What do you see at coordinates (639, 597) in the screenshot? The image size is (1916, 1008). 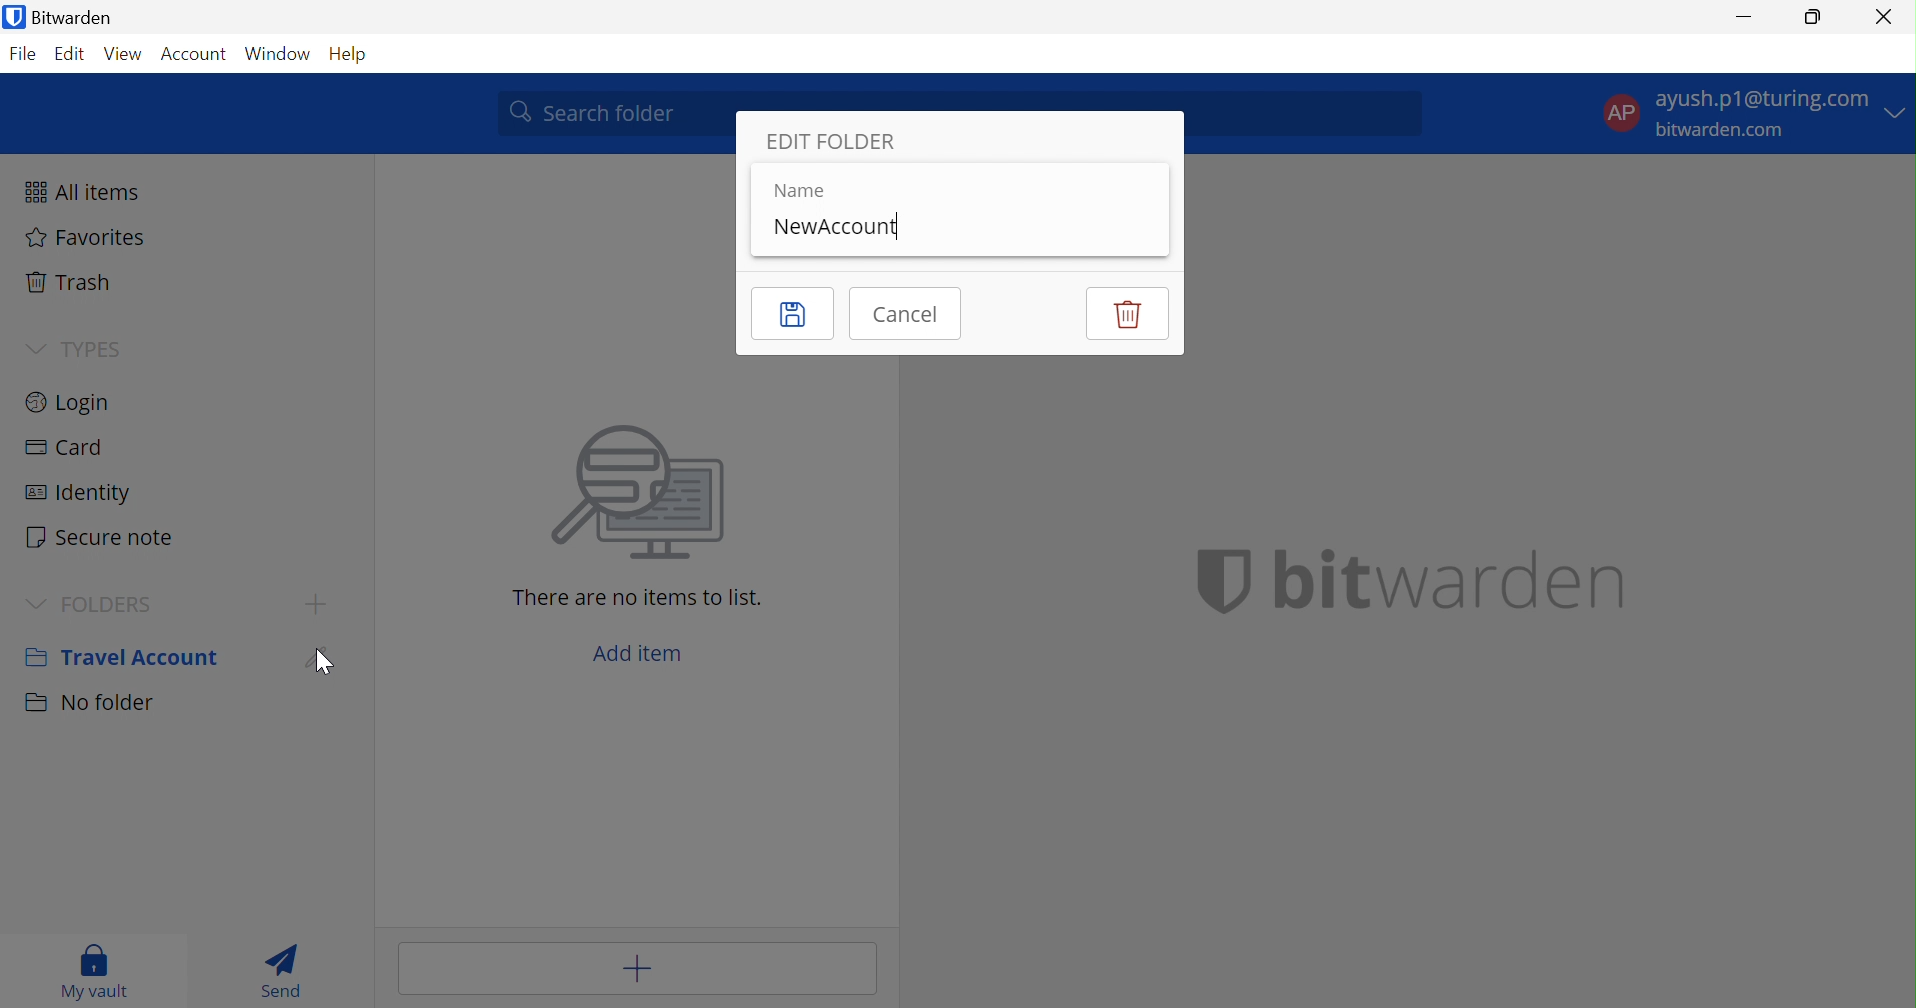 I see `There are no items to list` at bounding box center [639, 597].